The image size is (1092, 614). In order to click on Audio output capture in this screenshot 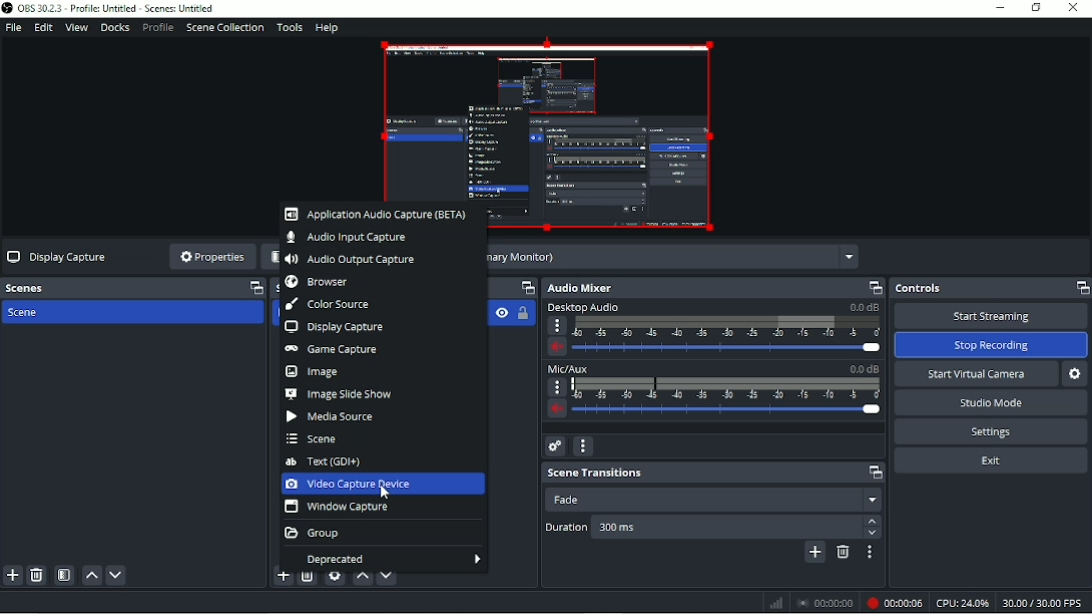, I will do `click(353, 259)`.